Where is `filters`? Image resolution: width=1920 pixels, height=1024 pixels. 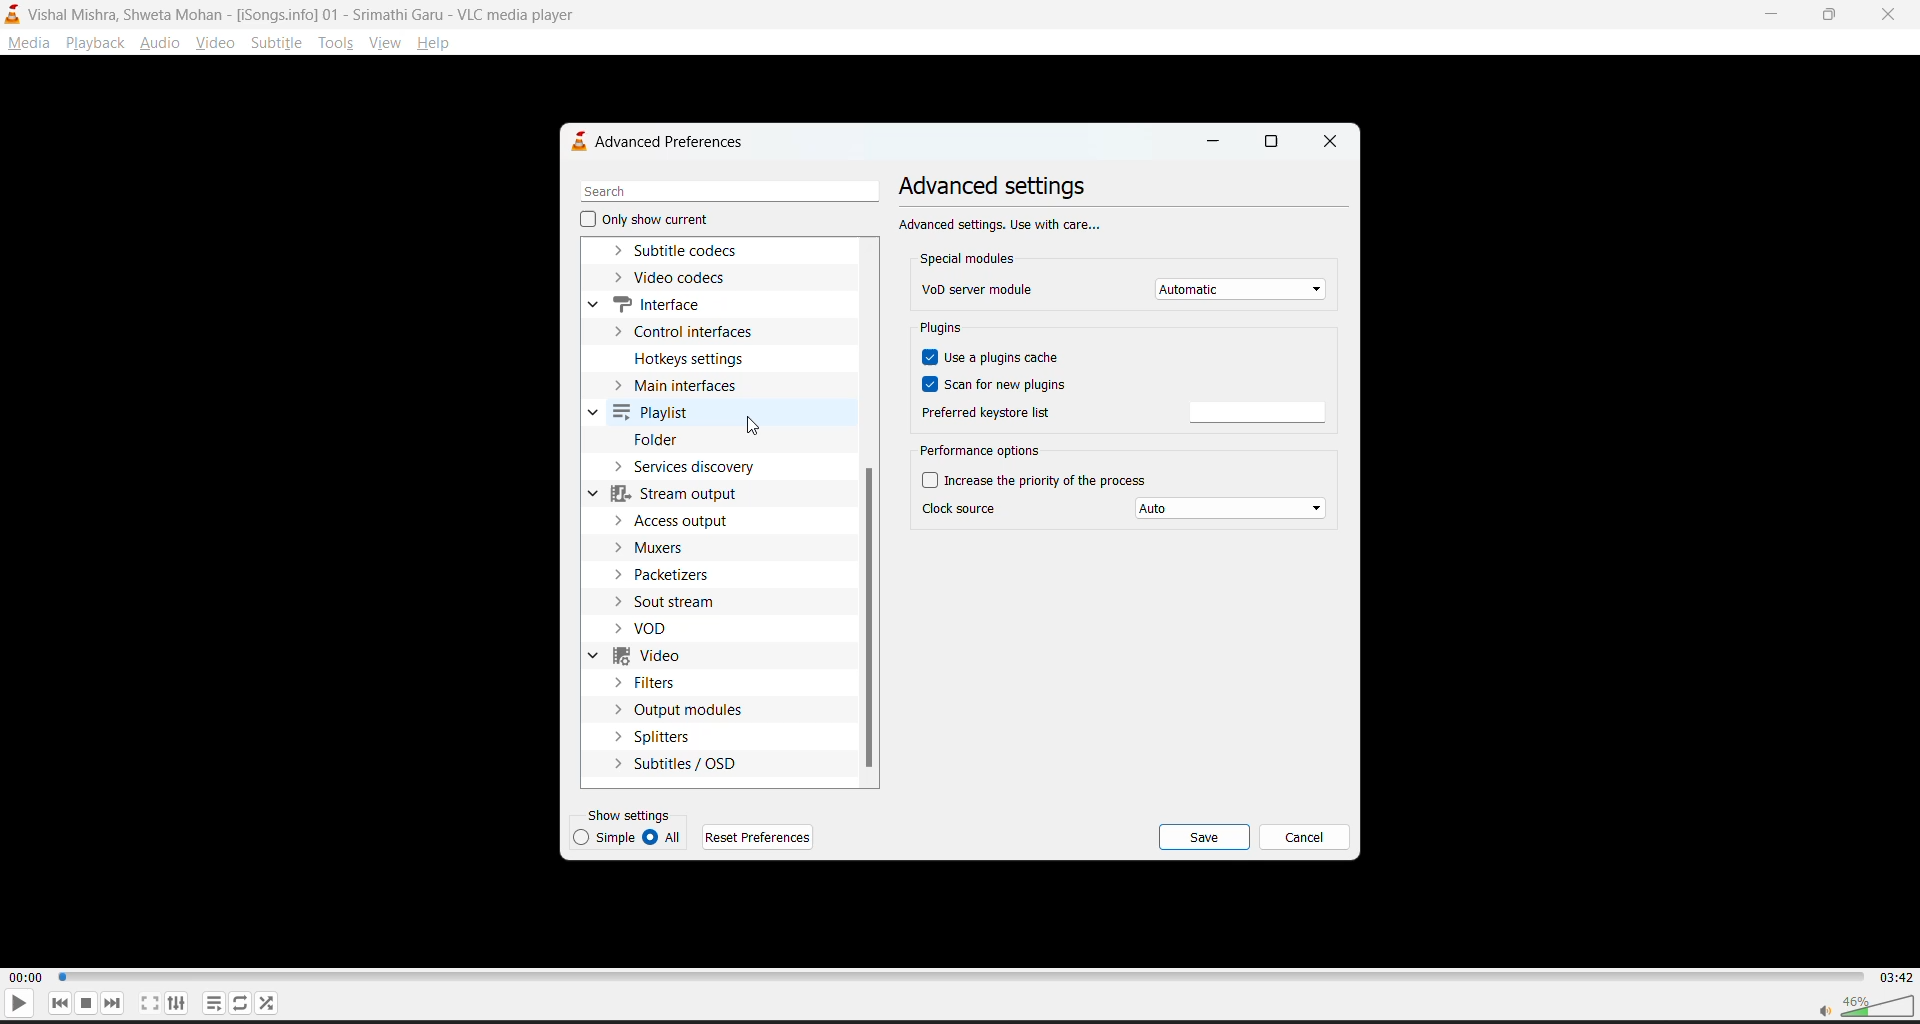 filters is located at coordinates (653, 682).